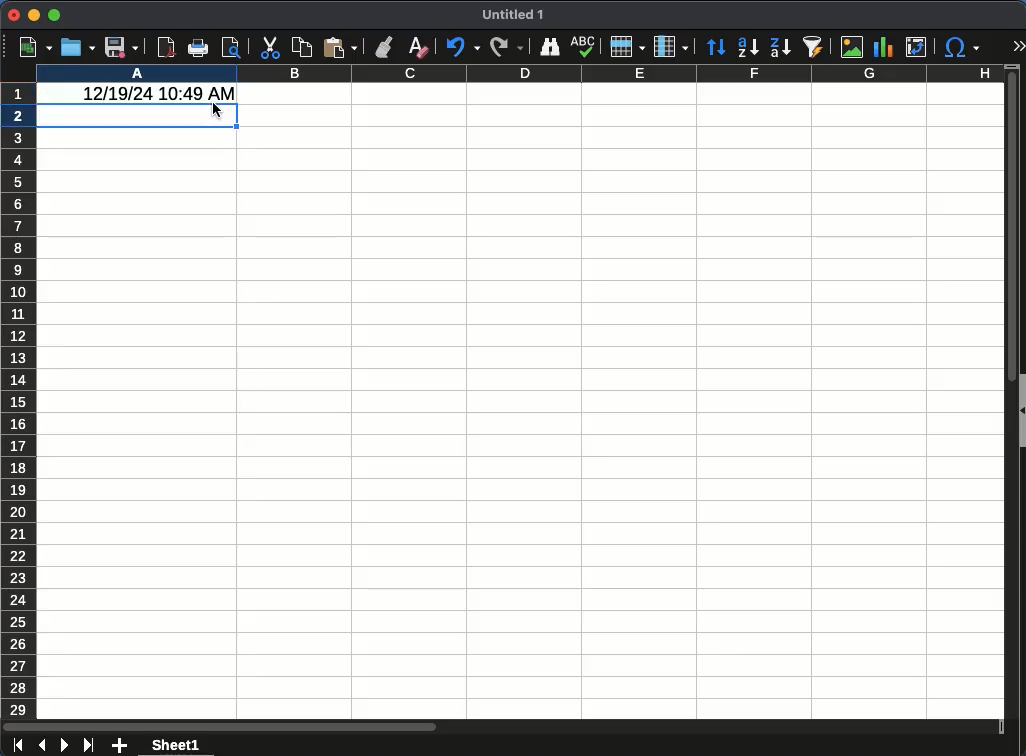 This screenshot has height=756, width=1026. What do you see at coordinates (1020, 412) in the screenshot?
I see `collapse` at bounding box center [1020, 412].